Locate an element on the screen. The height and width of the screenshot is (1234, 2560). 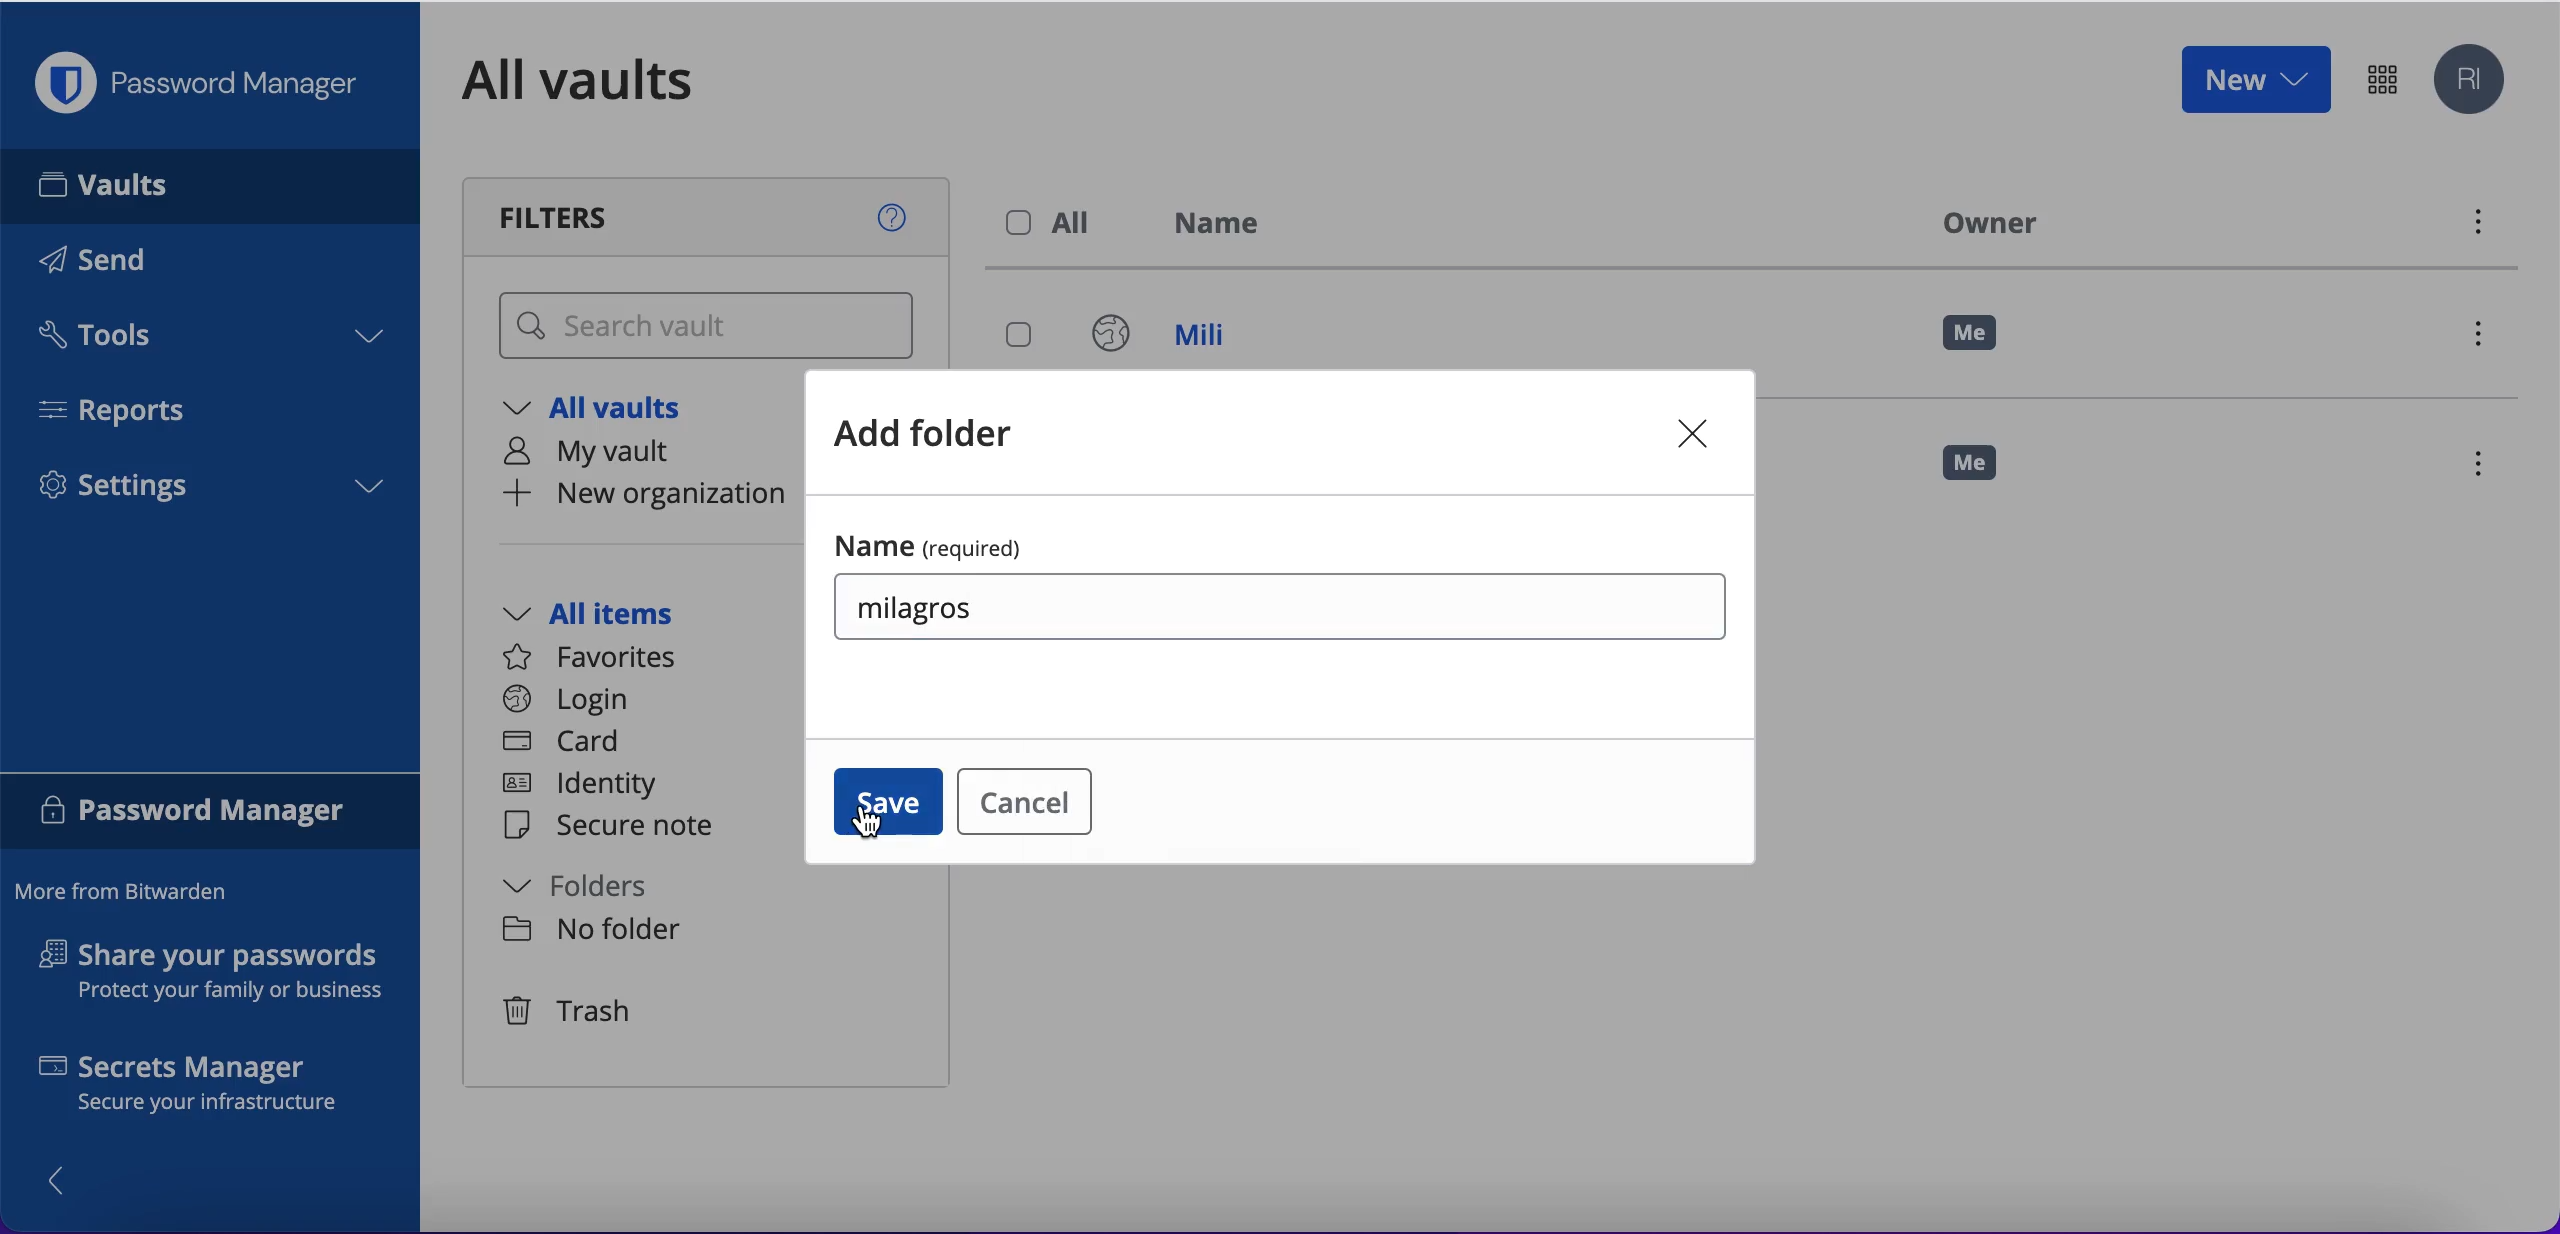
name is located at coordinates (1229, 227).